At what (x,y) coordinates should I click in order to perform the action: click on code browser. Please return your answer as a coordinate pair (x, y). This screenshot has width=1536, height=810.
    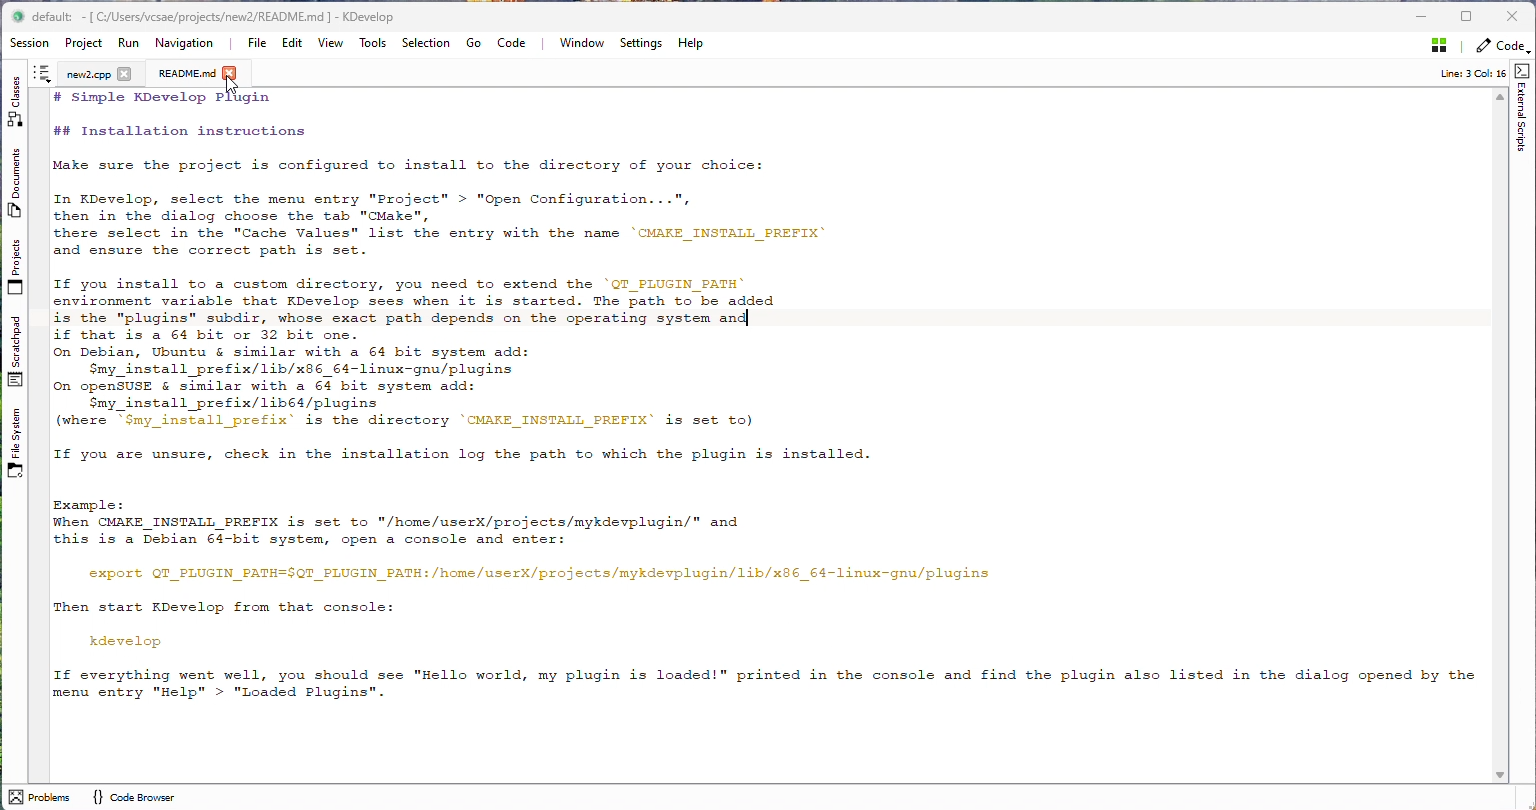
    Looking at the image, I should click on (156, 798).